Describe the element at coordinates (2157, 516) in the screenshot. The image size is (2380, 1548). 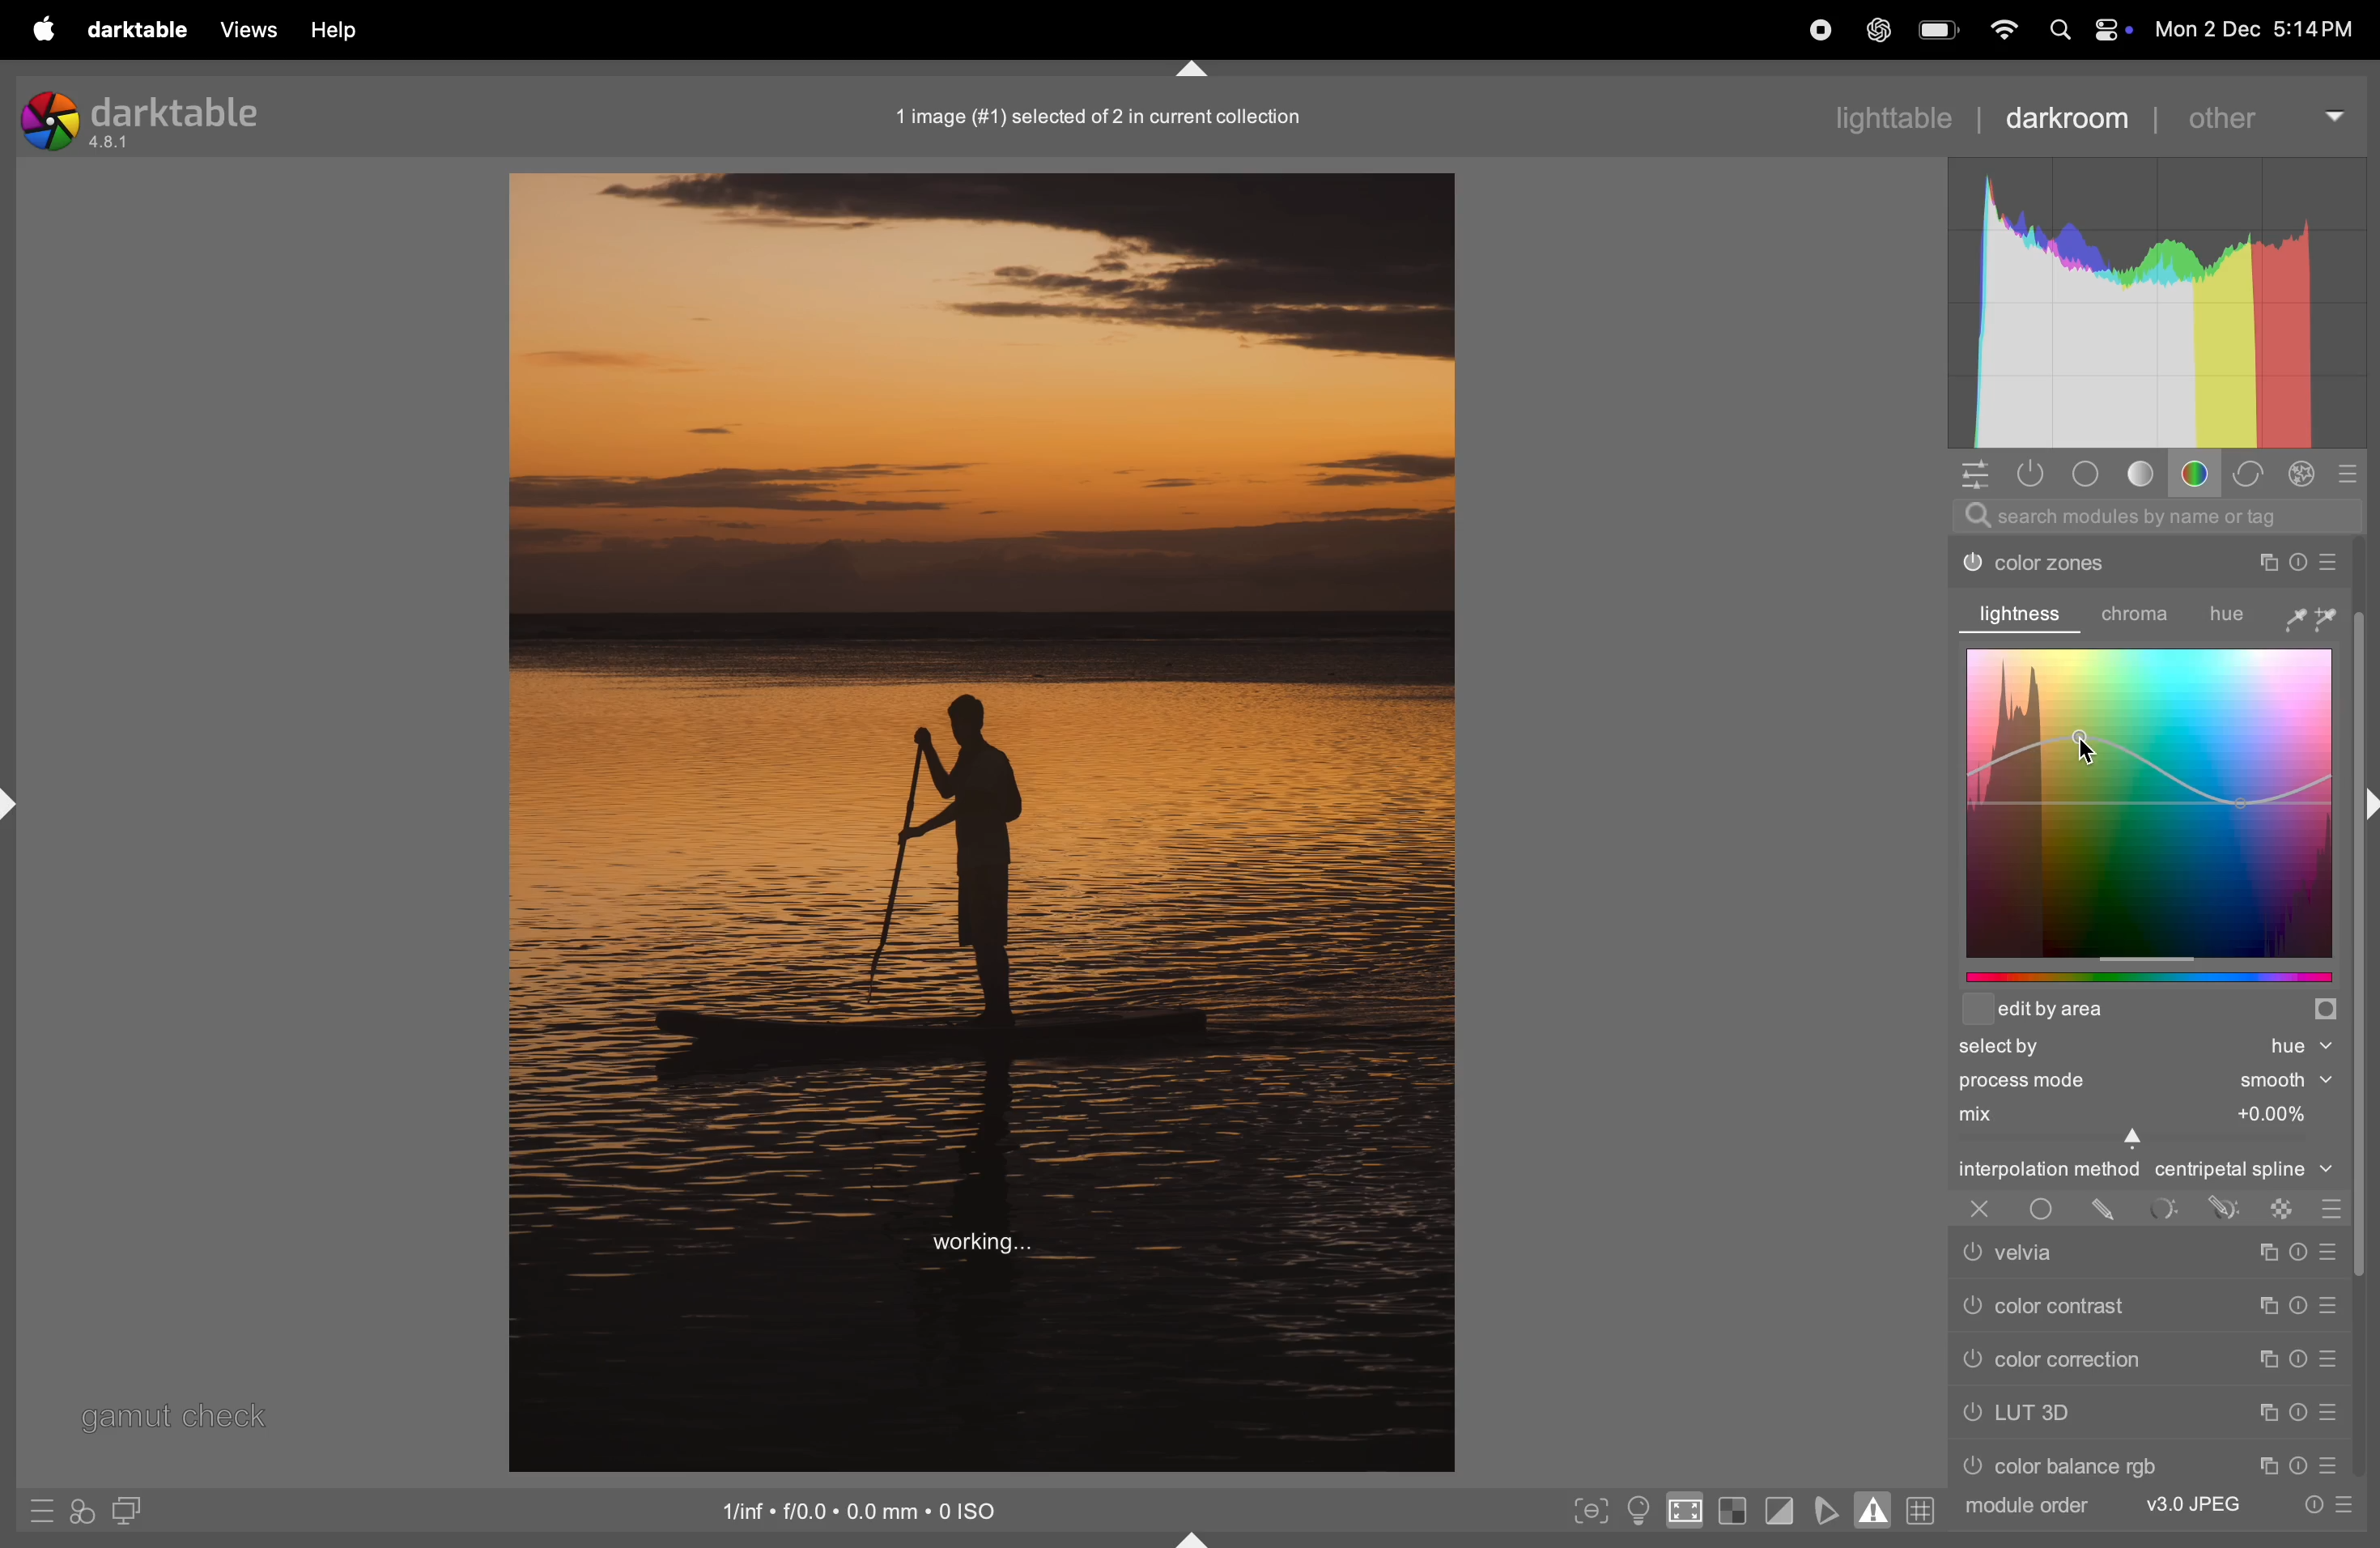
I see `search modules by name or tag` at that location.